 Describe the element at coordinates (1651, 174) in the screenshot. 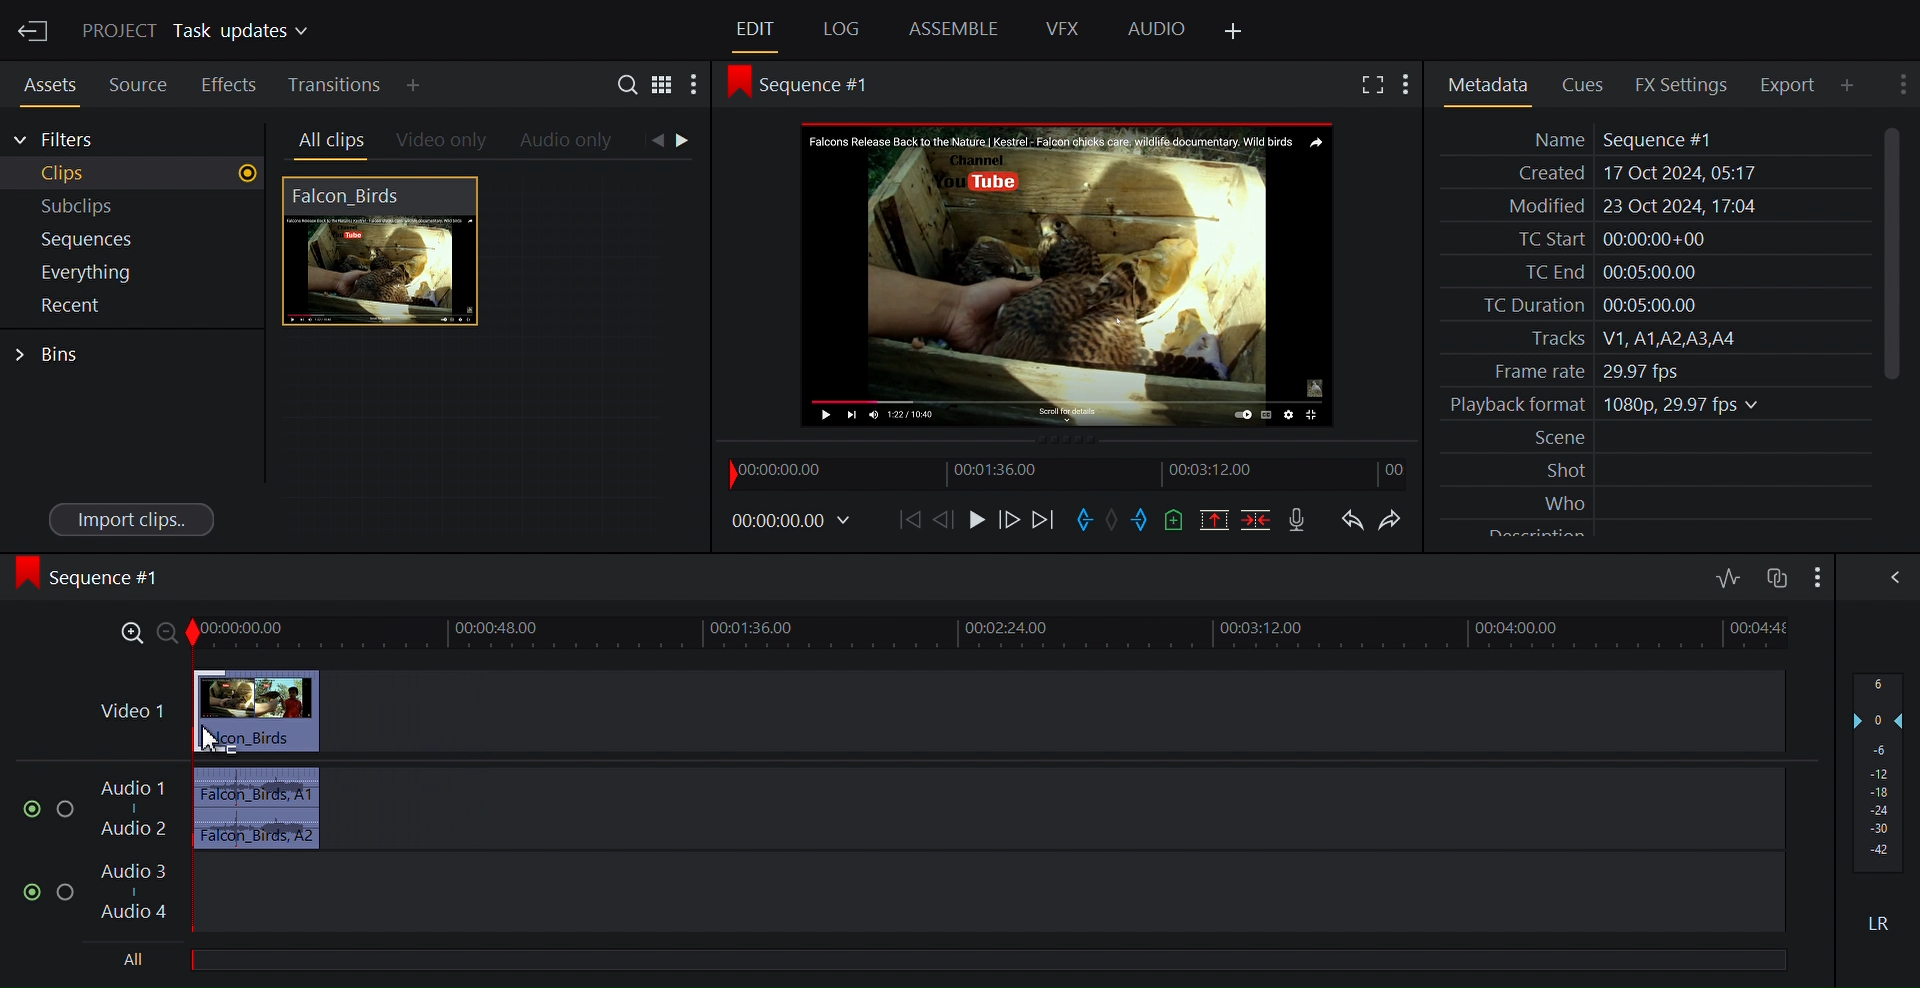

I see `Created` at that location.